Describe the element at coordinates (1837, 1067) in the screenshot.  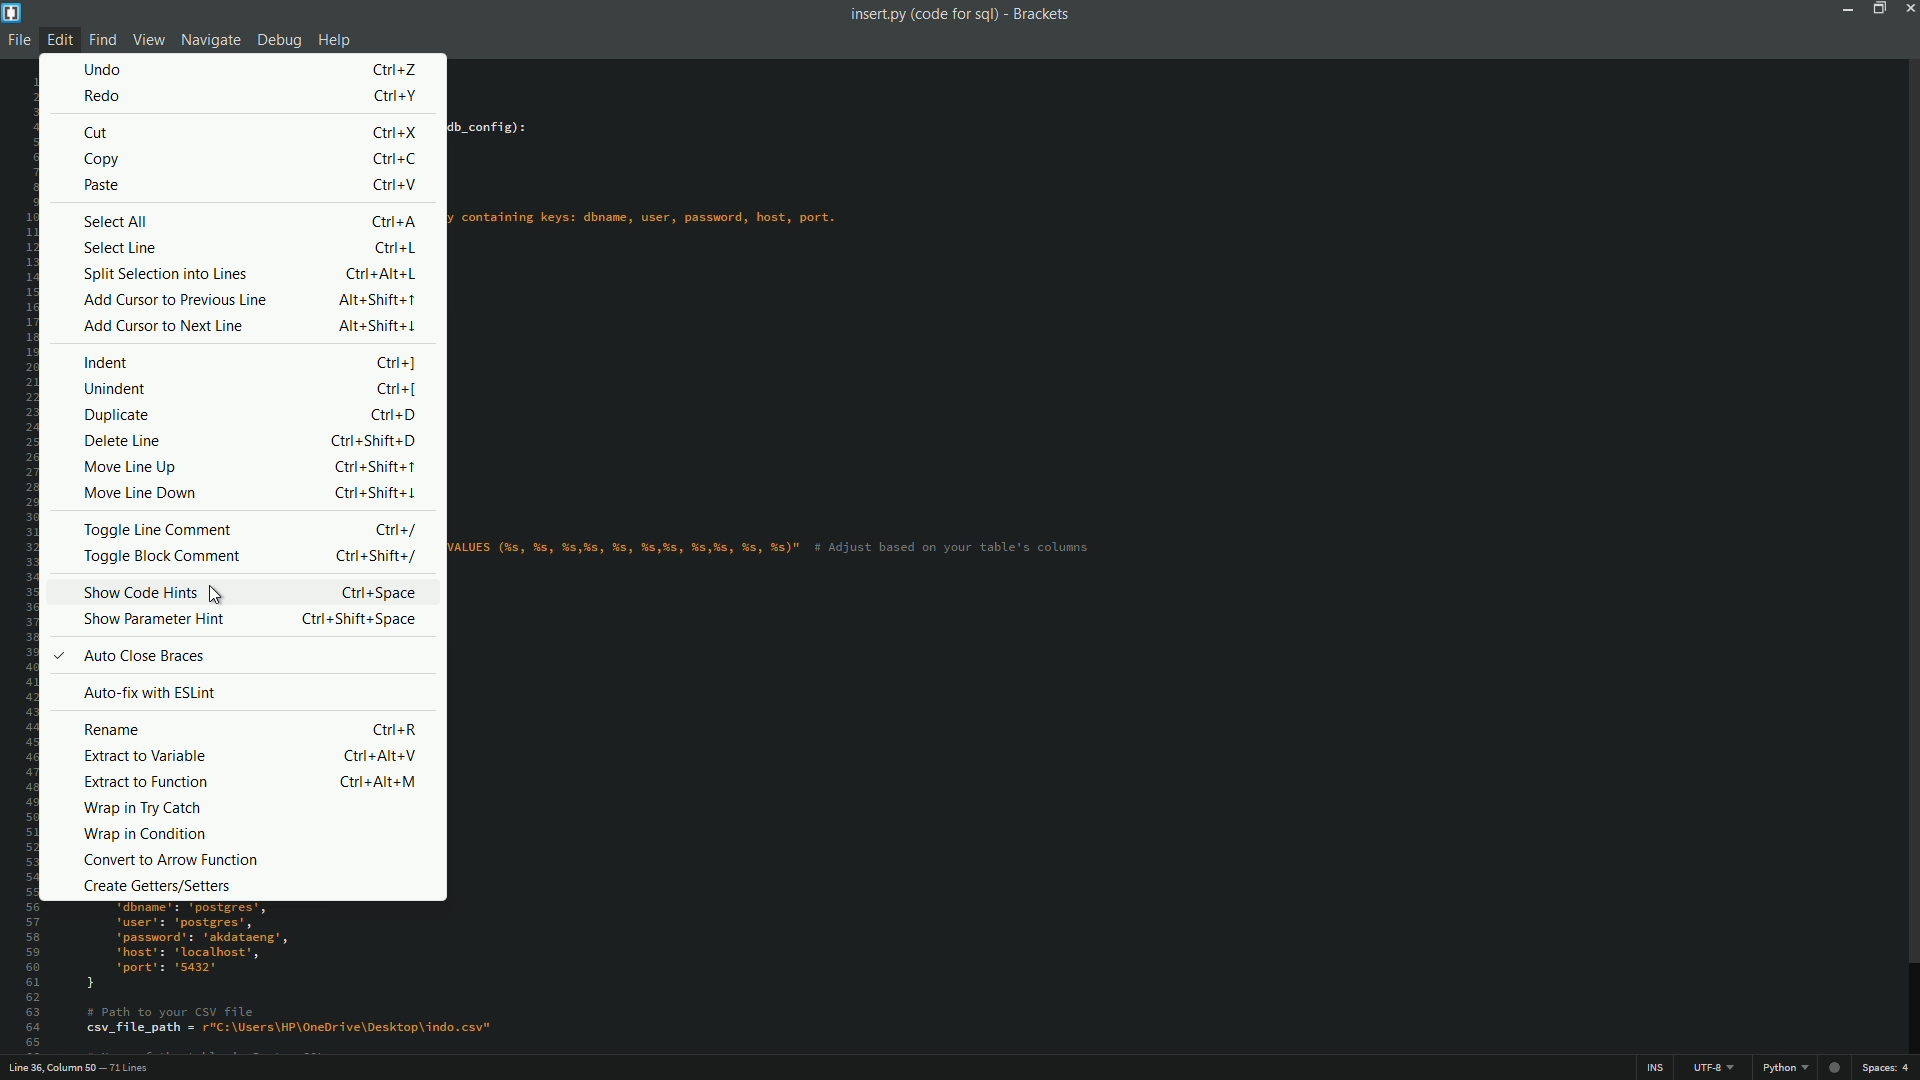
I see `web` at that location.